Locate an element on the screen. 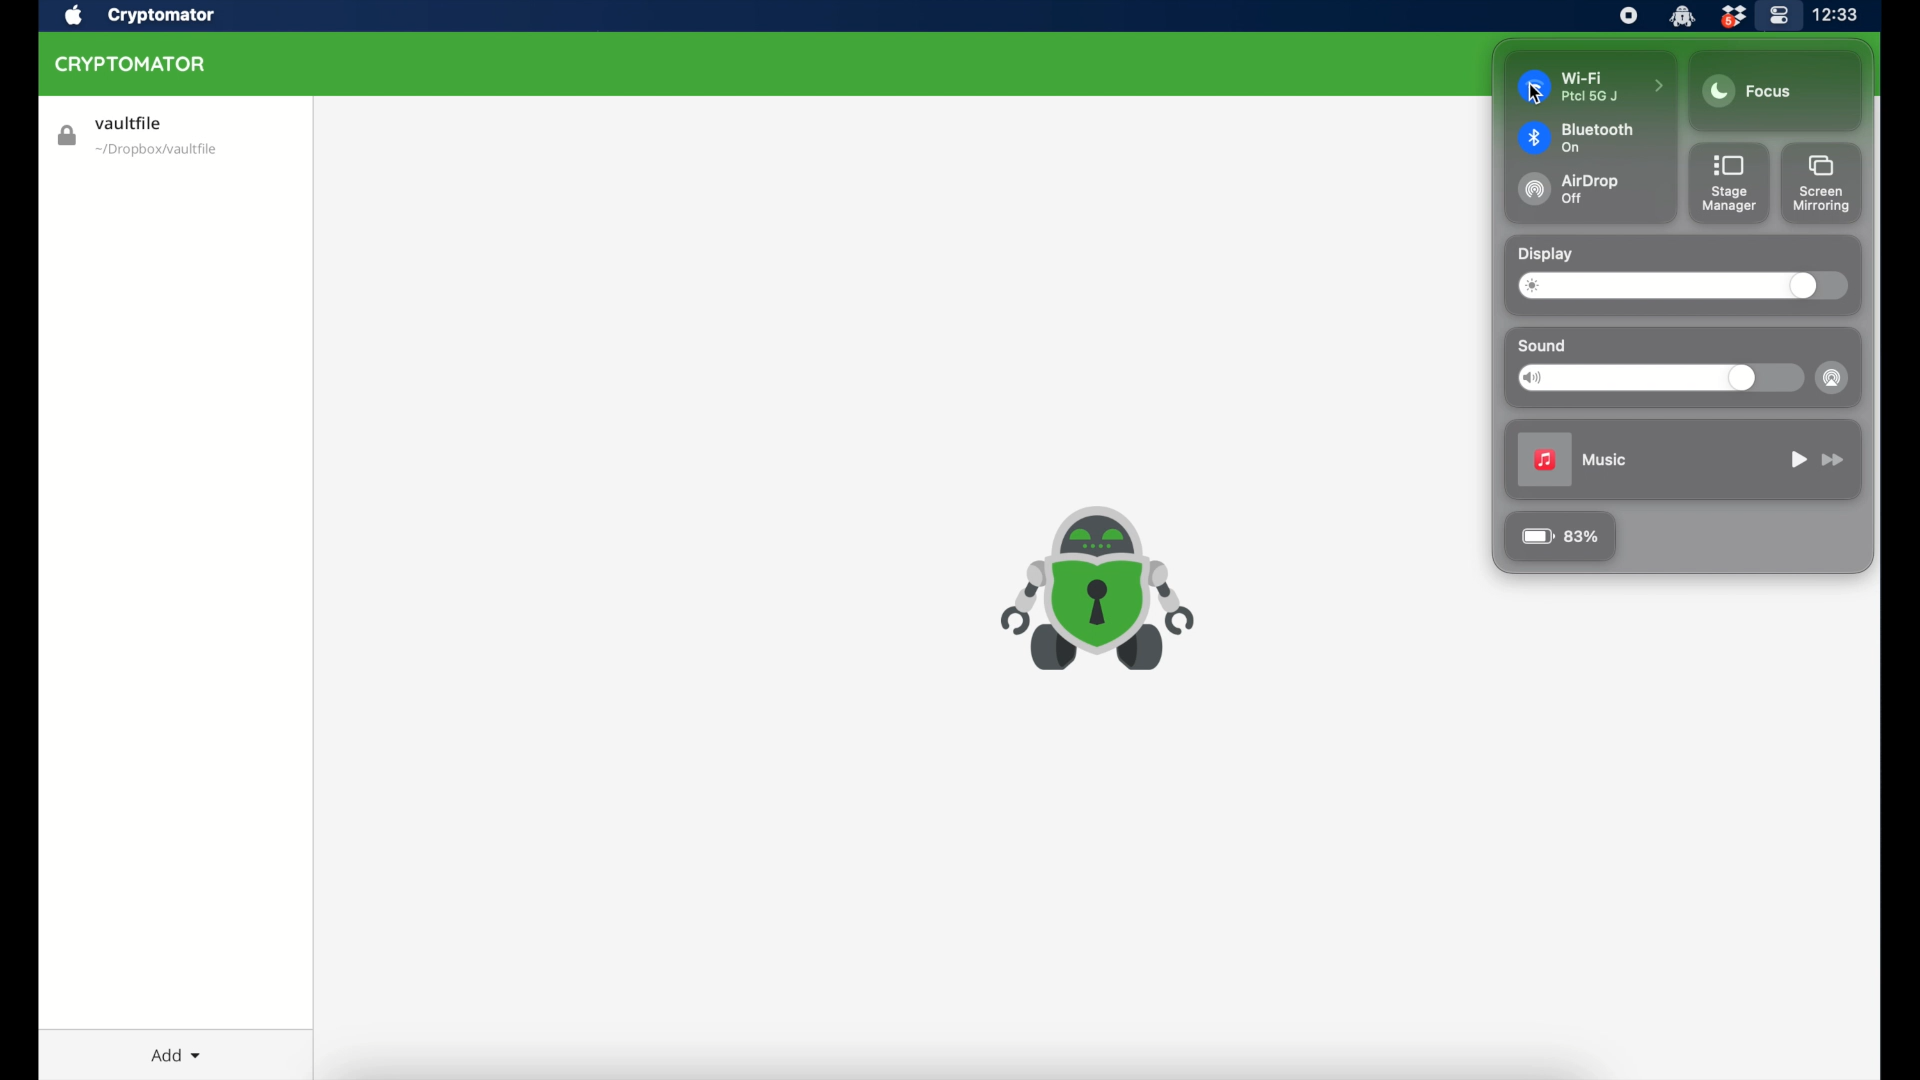  cryptomator is located at coordinates (161, 16).